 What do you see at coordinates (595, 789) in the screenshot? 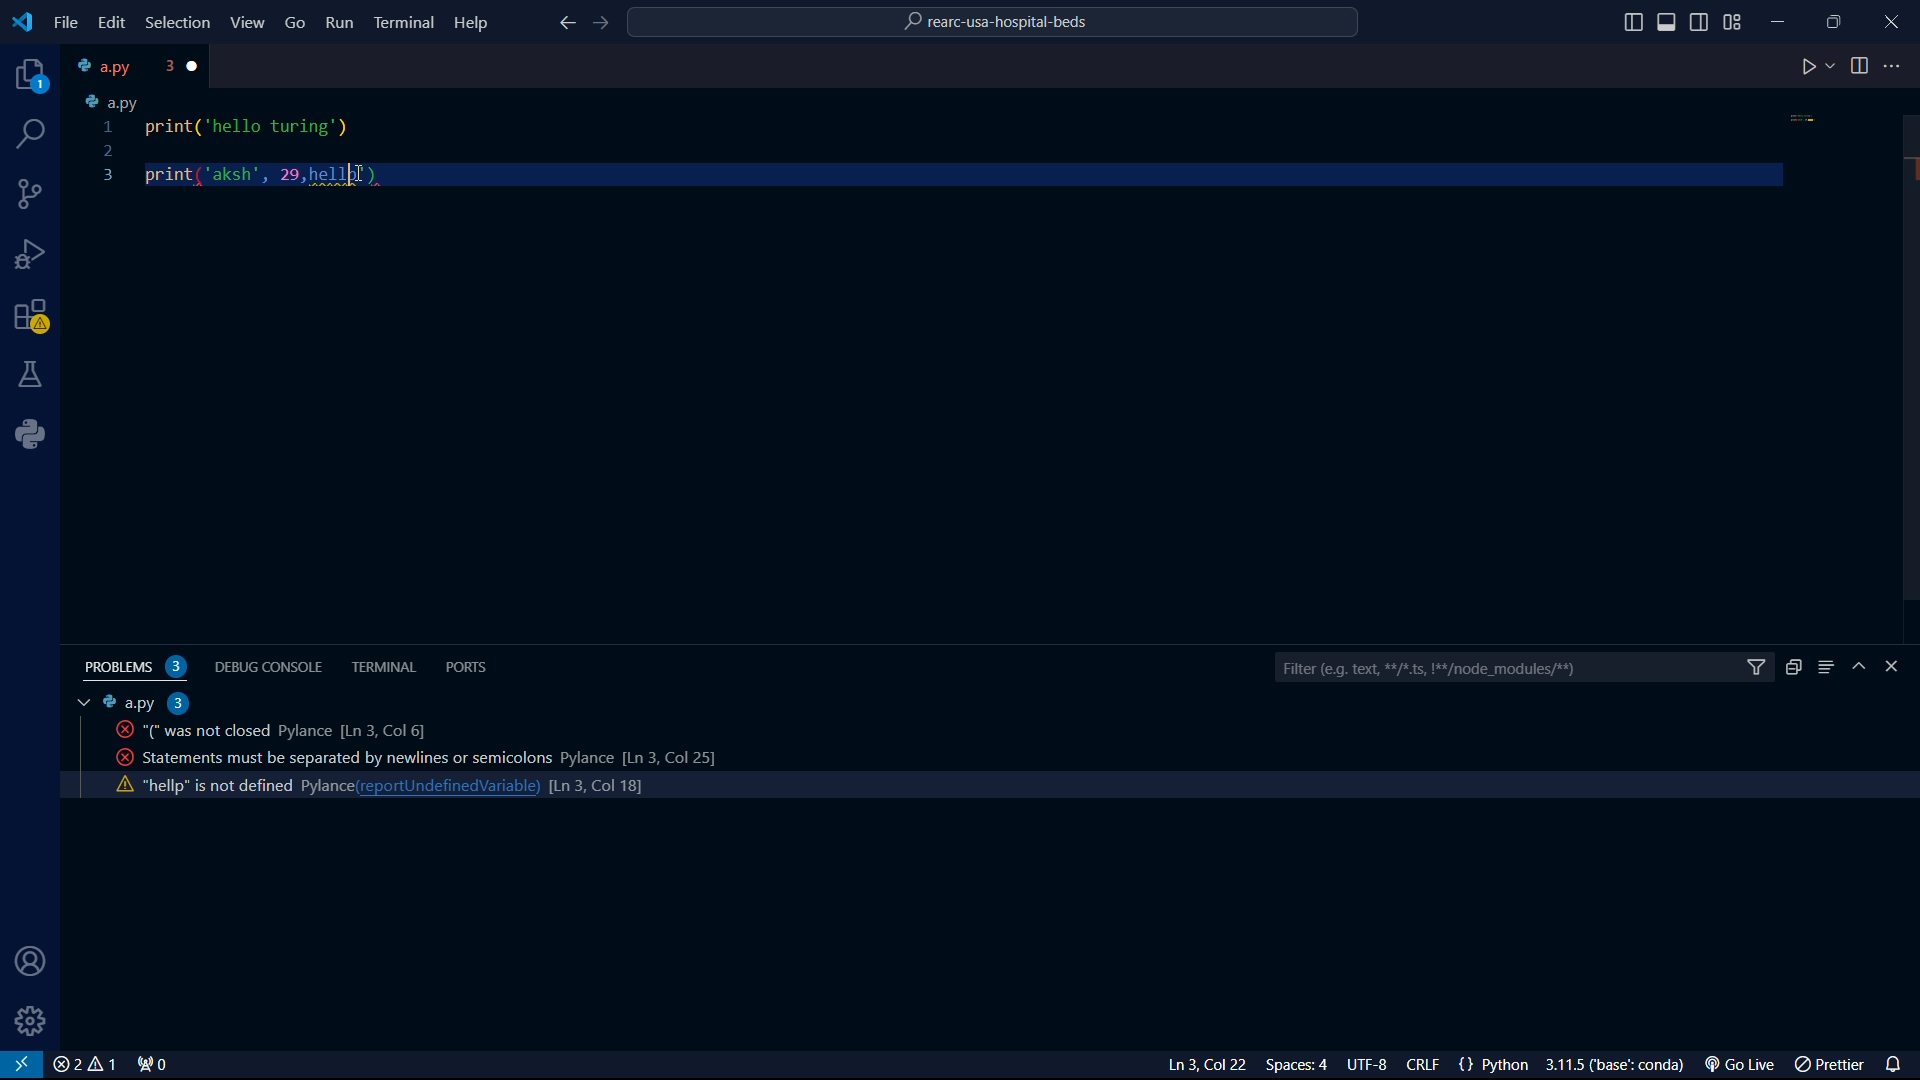
I see `line count` at bounding box center [595, 789].